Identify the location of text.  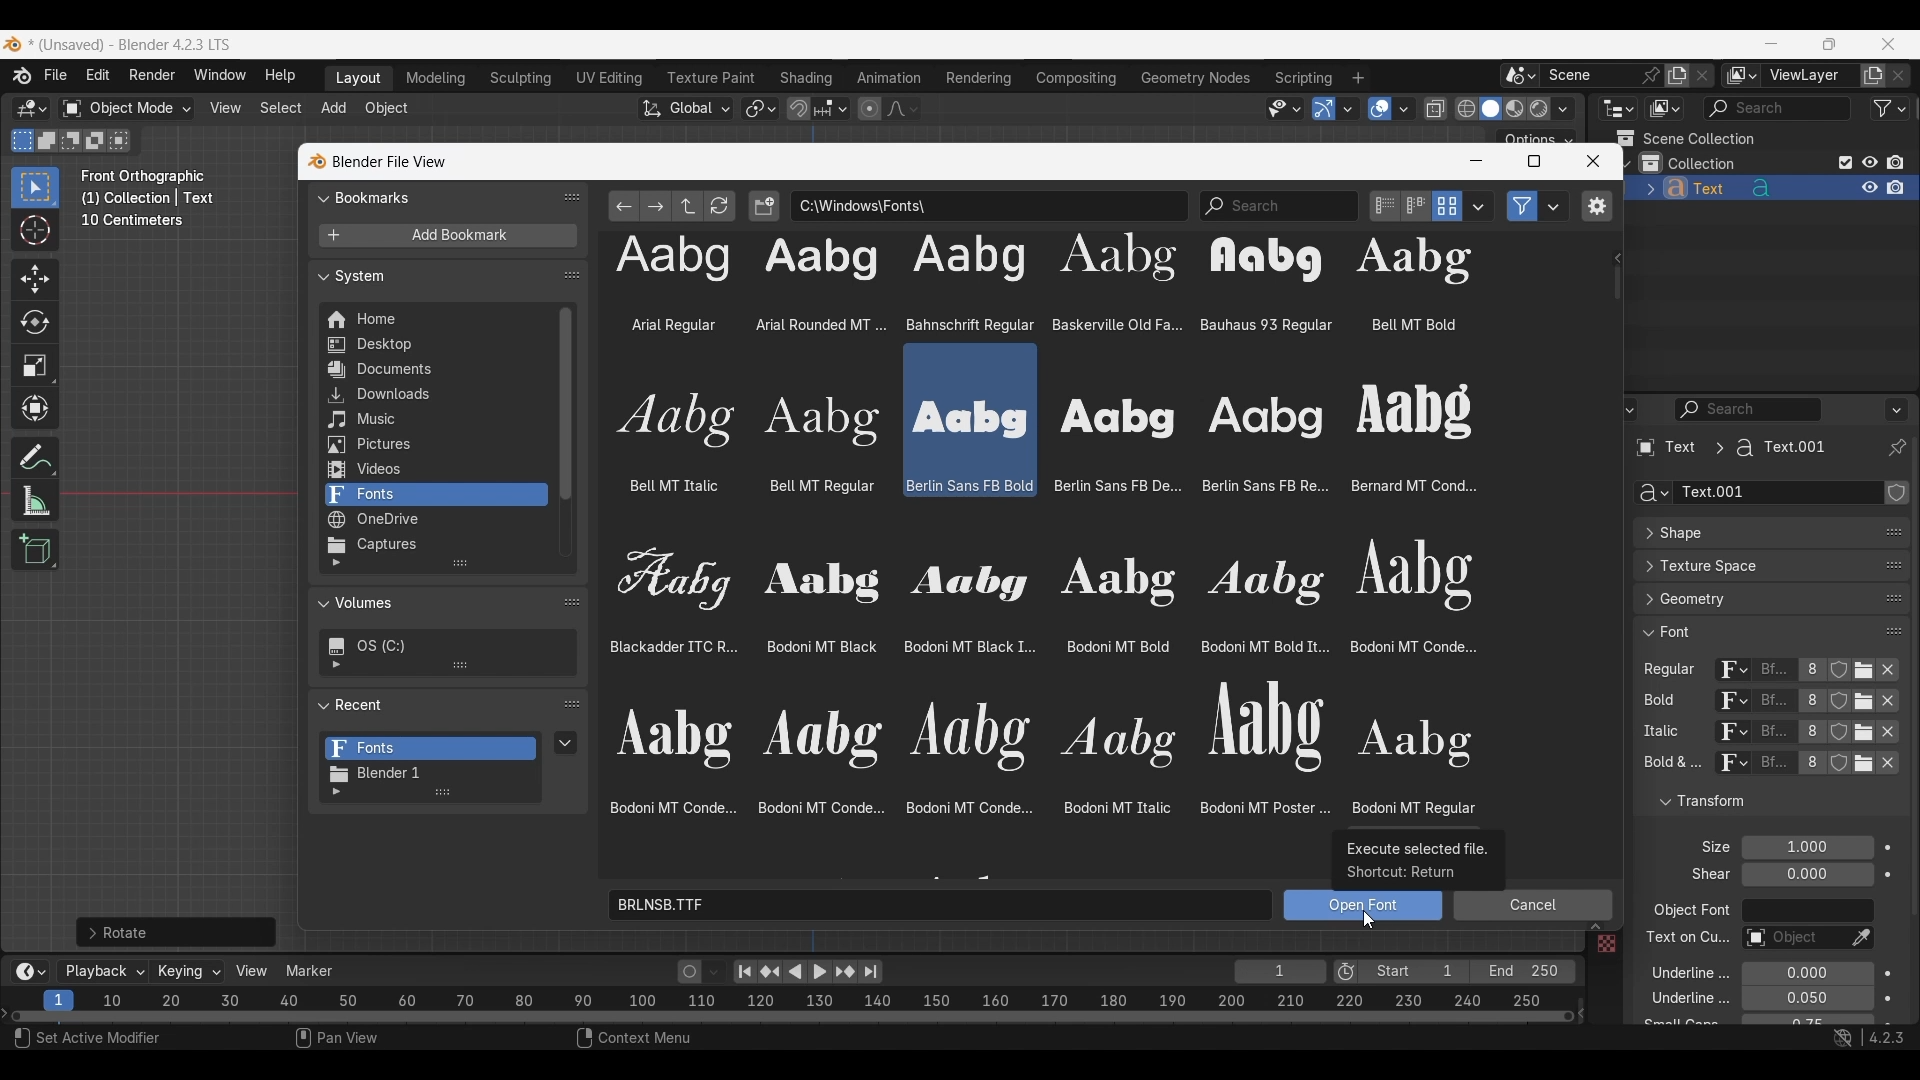
(1678, 1023).